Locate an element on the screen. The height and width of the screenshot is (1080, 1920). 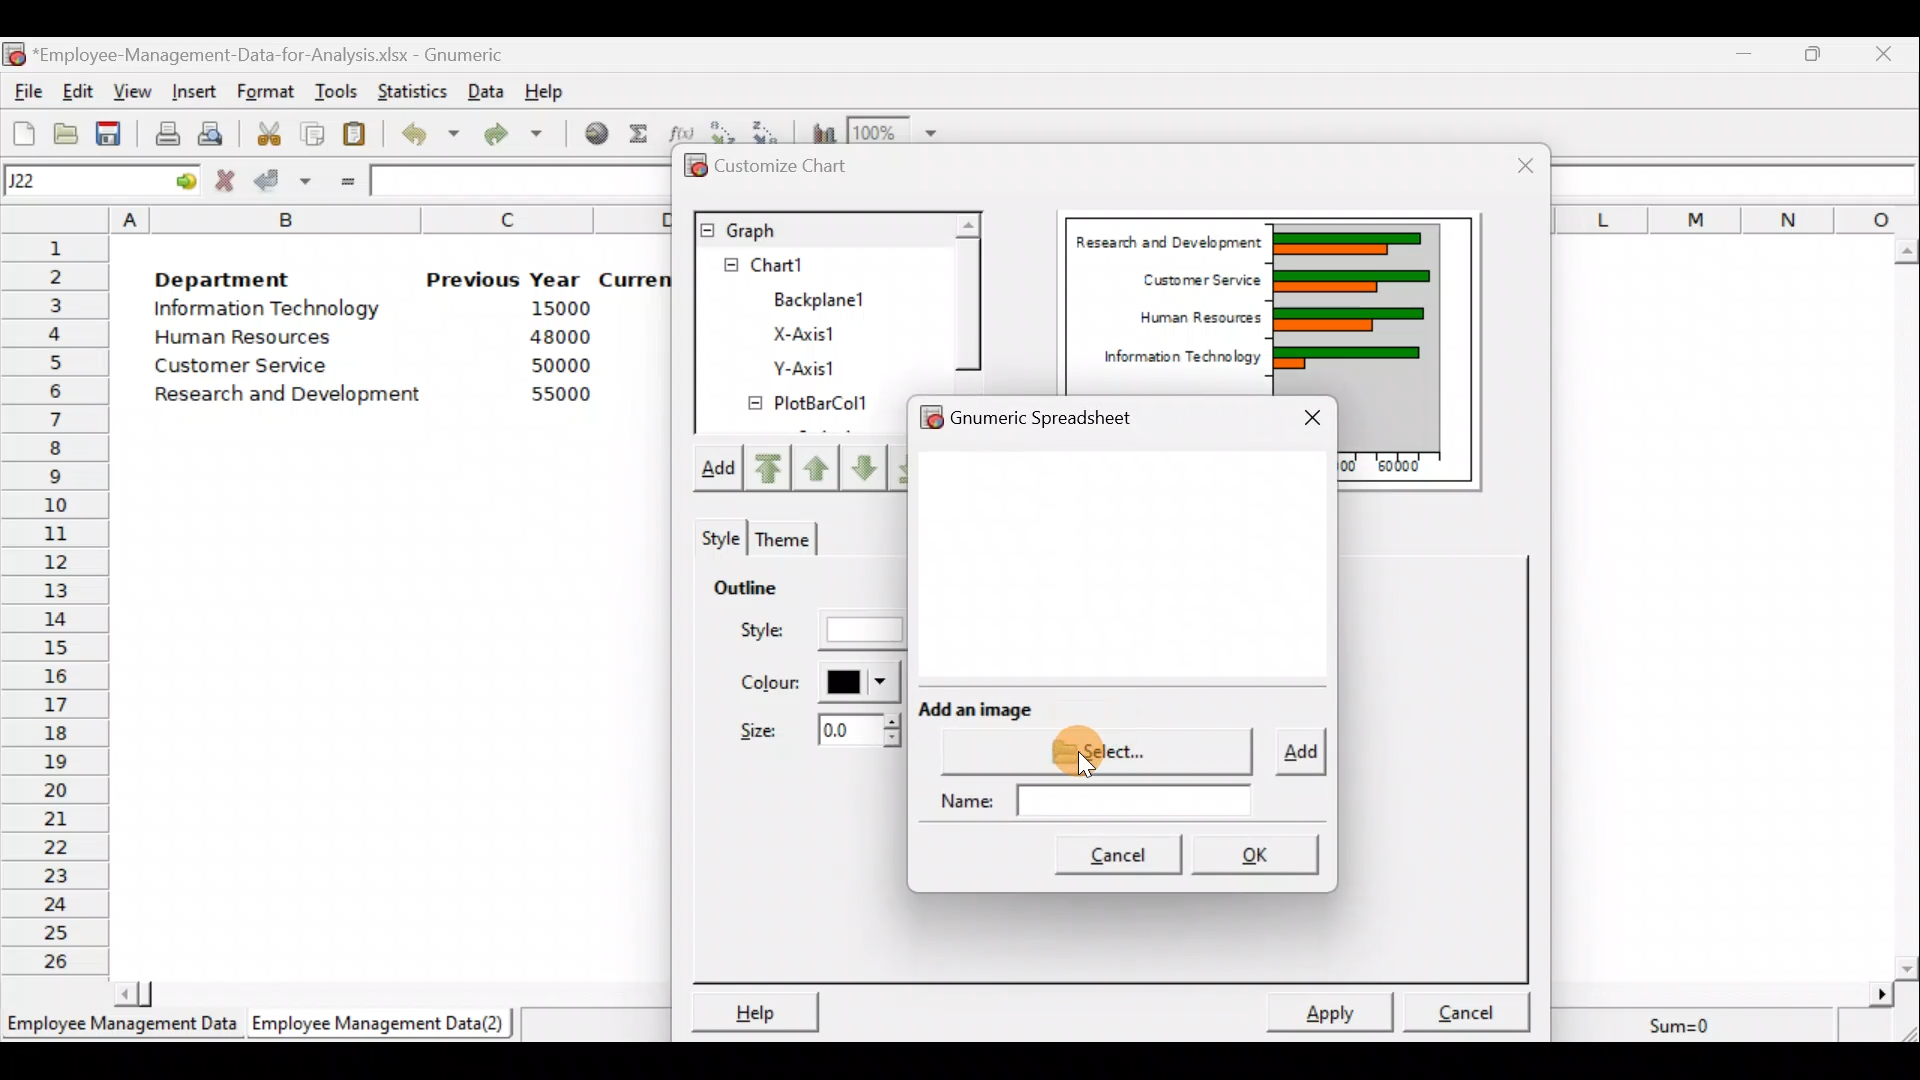
View is located at coordinates (133, 90).